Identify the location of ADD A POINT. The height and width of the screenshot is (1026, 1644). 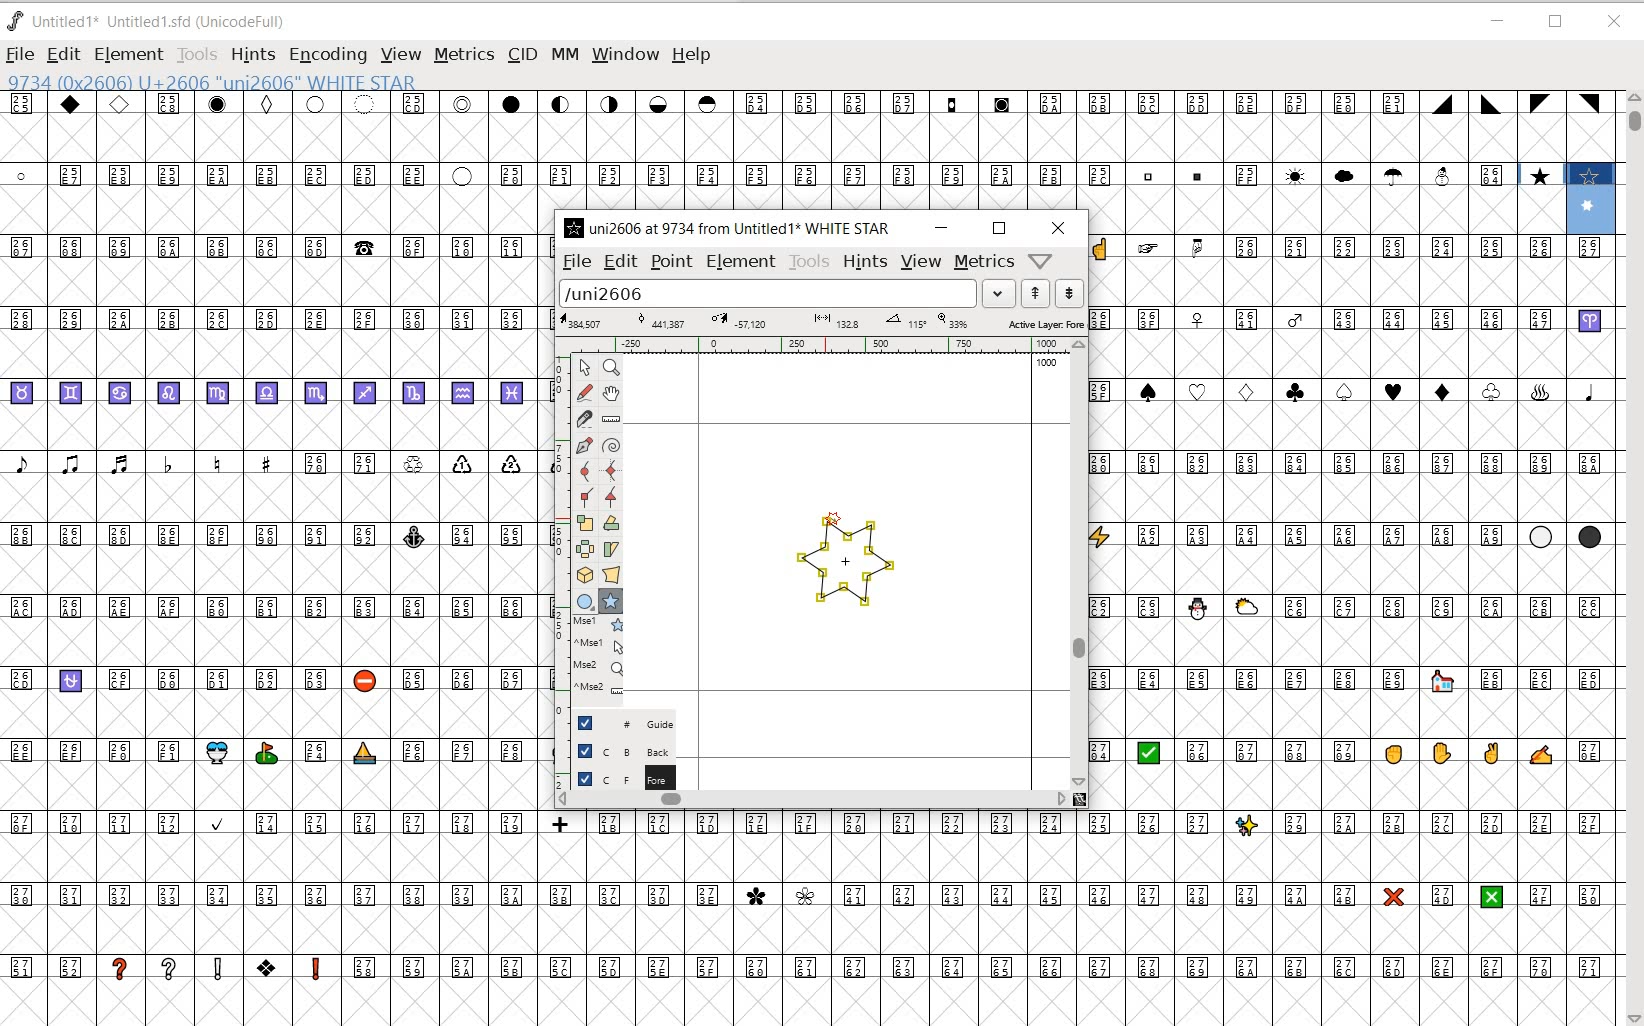
(586, 445).